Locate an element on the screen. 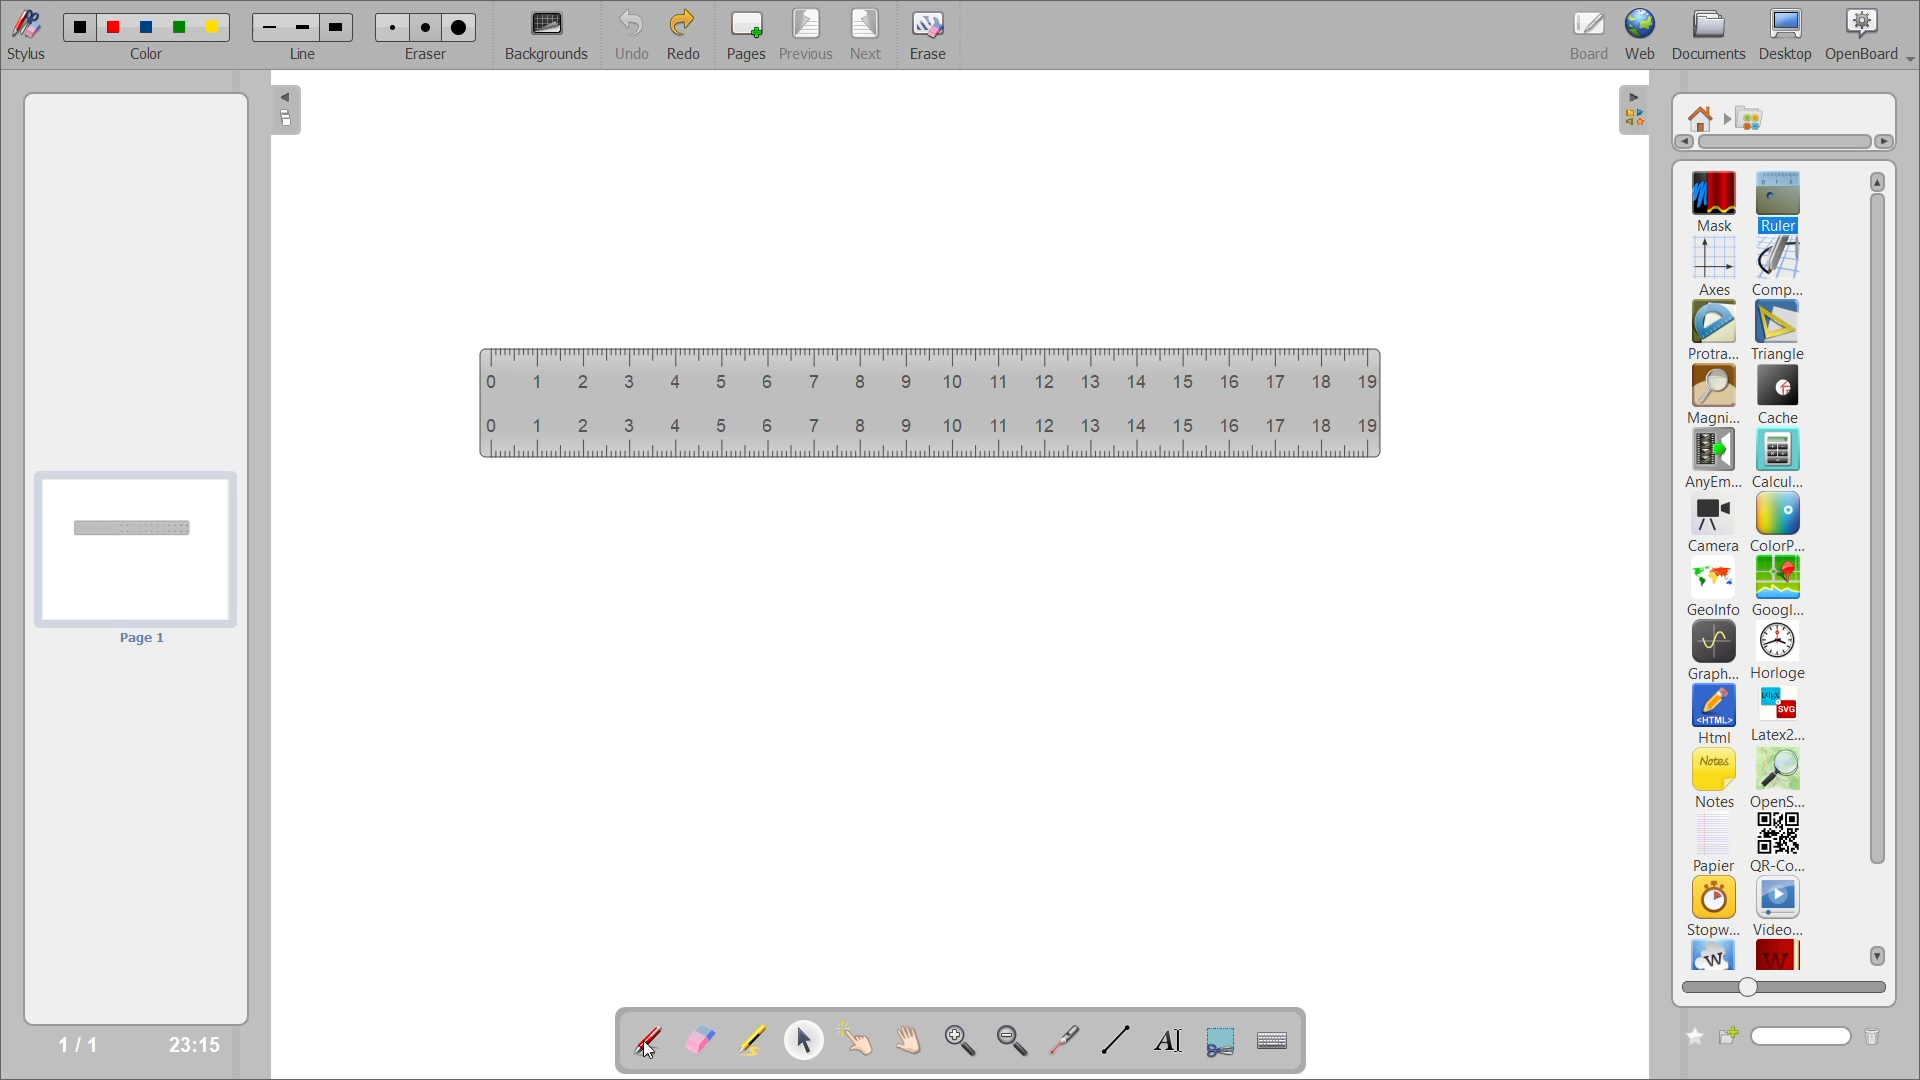 Image resolution: width=1920 pixels, height=1080 pixels. html is located at coordinates (1716, 715).